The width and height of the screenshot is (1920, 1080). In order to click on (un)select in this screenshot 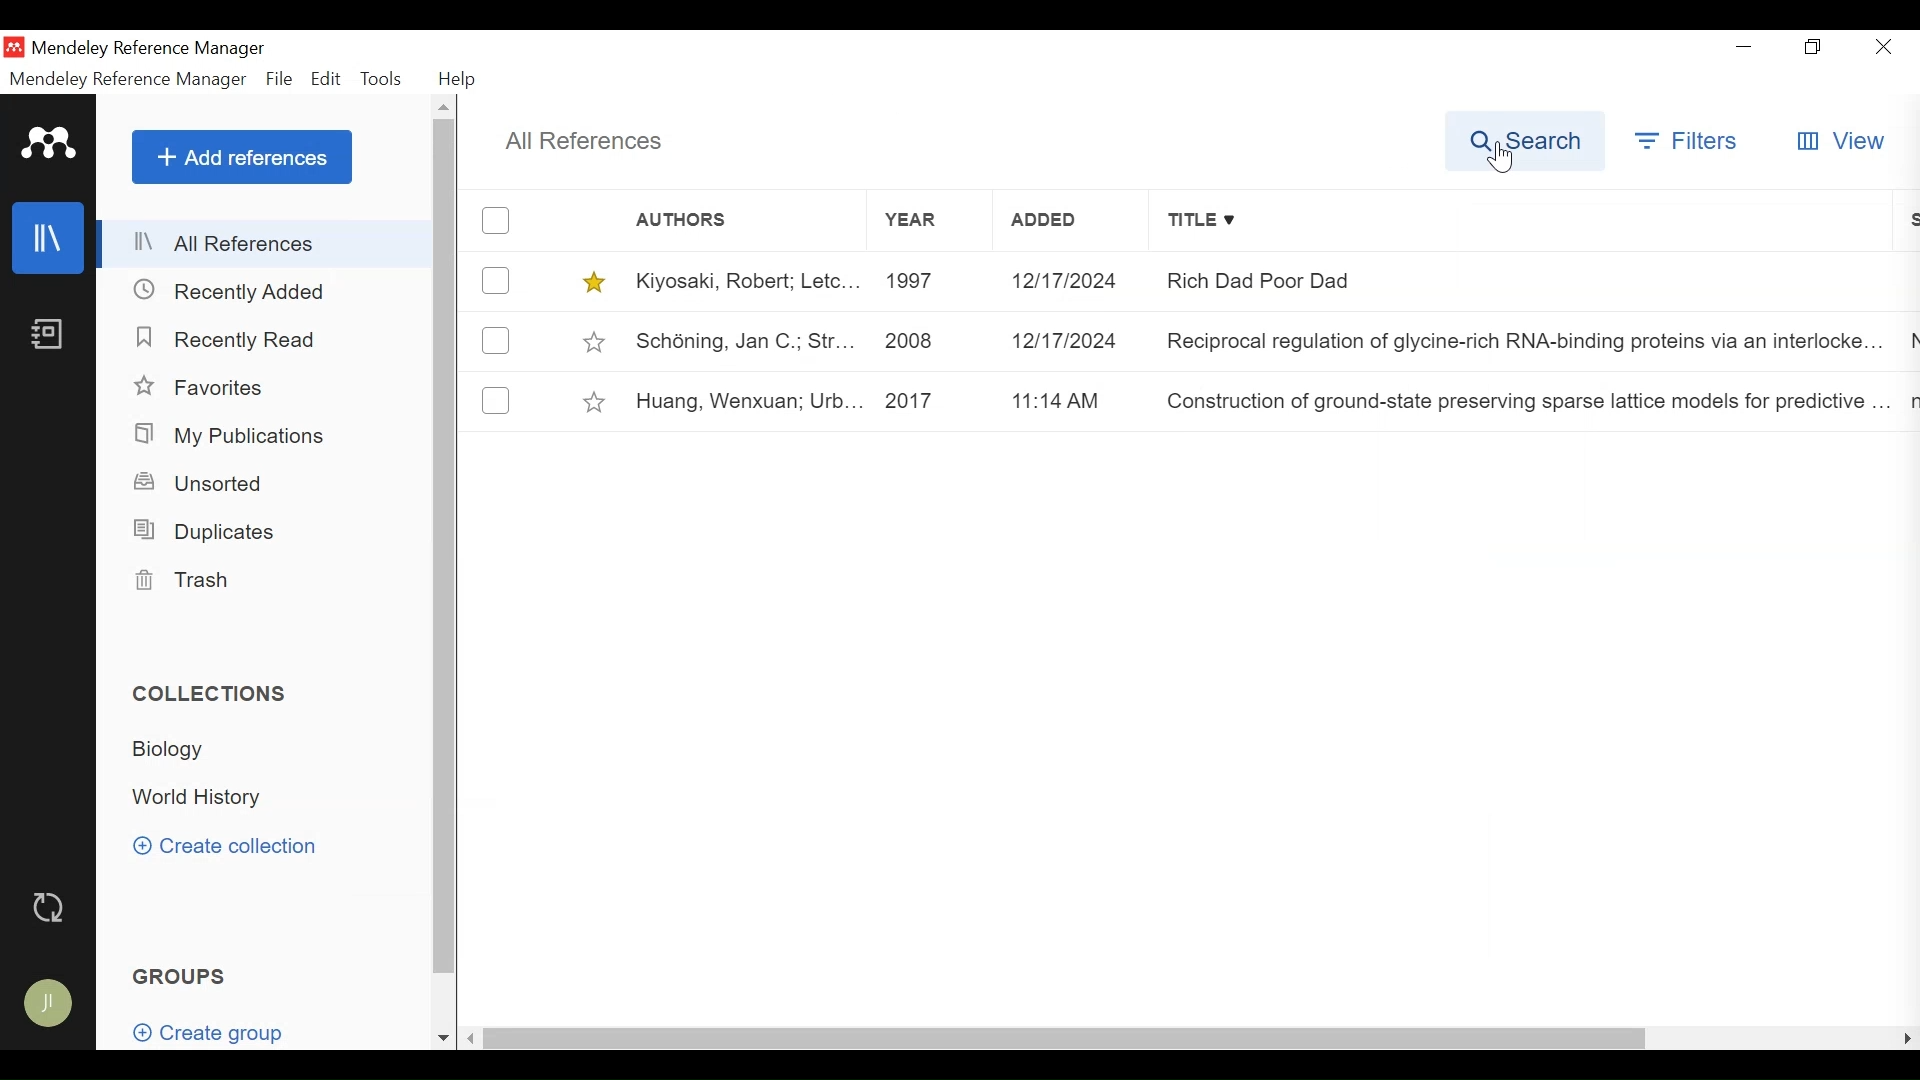, I will do `click(495, 221)`.